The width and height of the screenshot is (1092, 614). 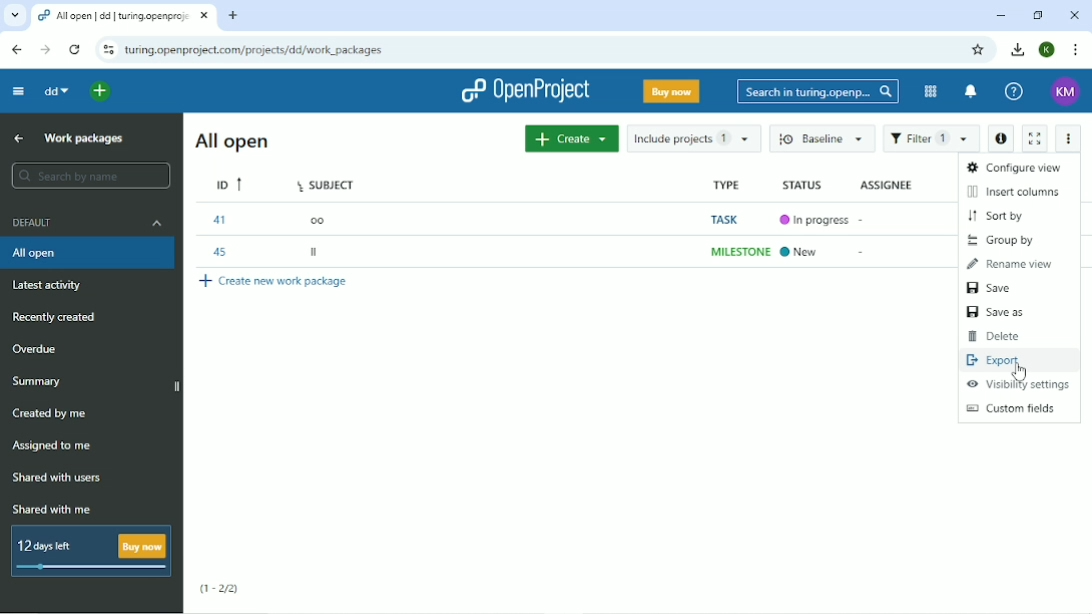 I want to click on Work packages, so click(x=84, y=140).